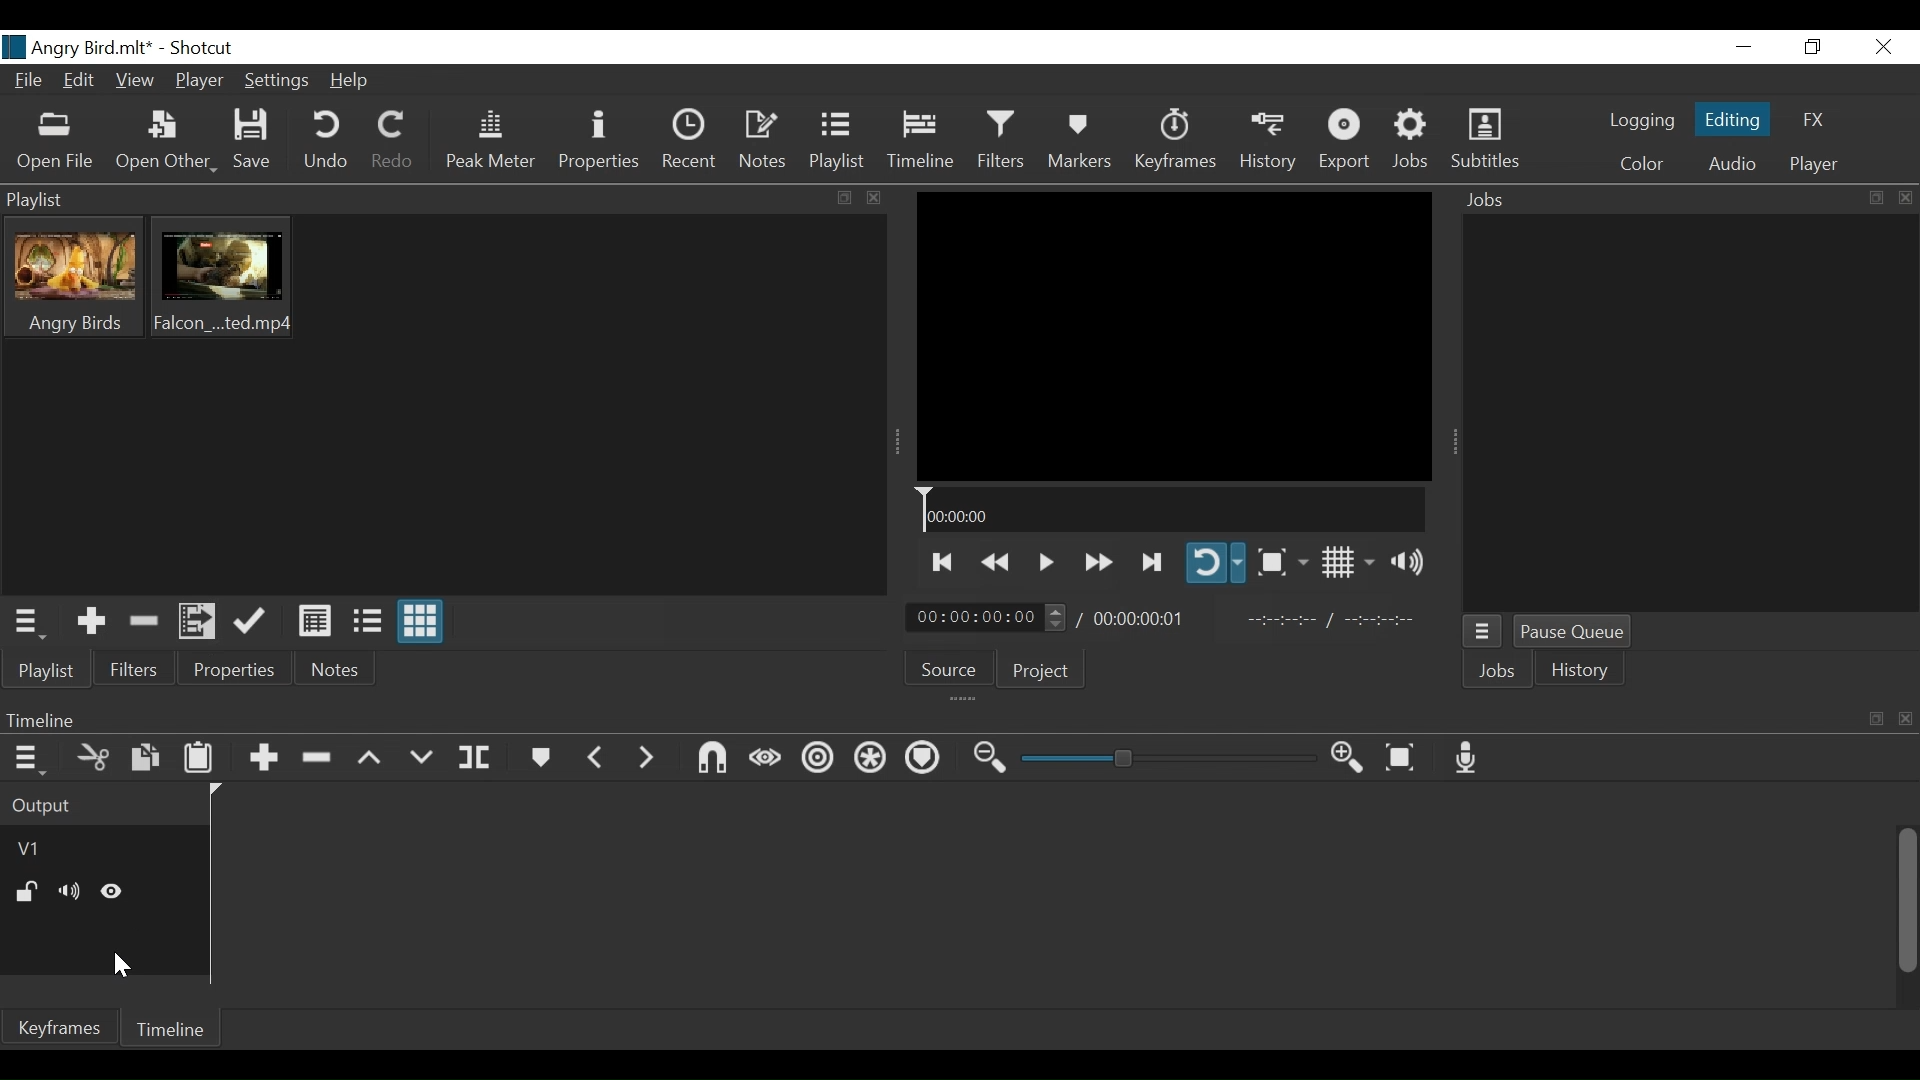  What do you see at coordinates (203, 48) in the screenshot?
I see `Shotcut` at bounding box center [203, 48].